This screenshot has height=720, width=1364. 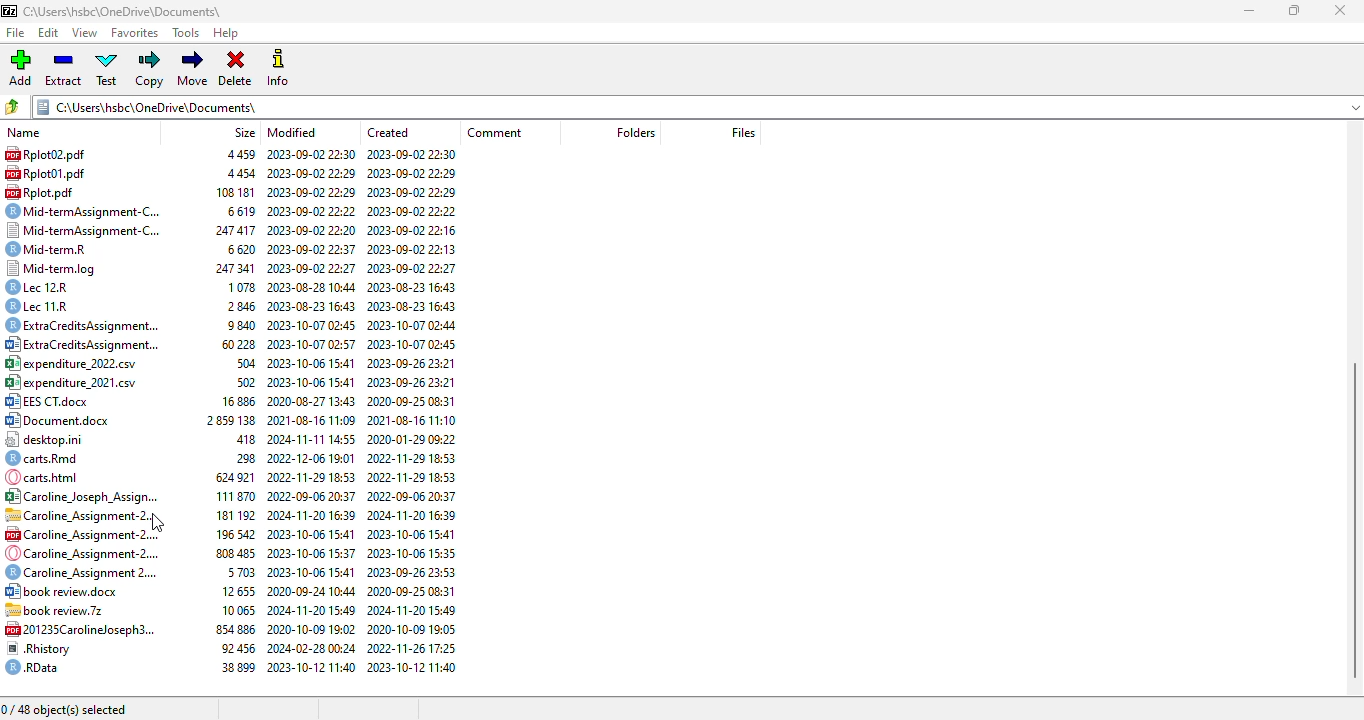 I want to click on 2022-09-06 20:37, so click(x=411, y=495).